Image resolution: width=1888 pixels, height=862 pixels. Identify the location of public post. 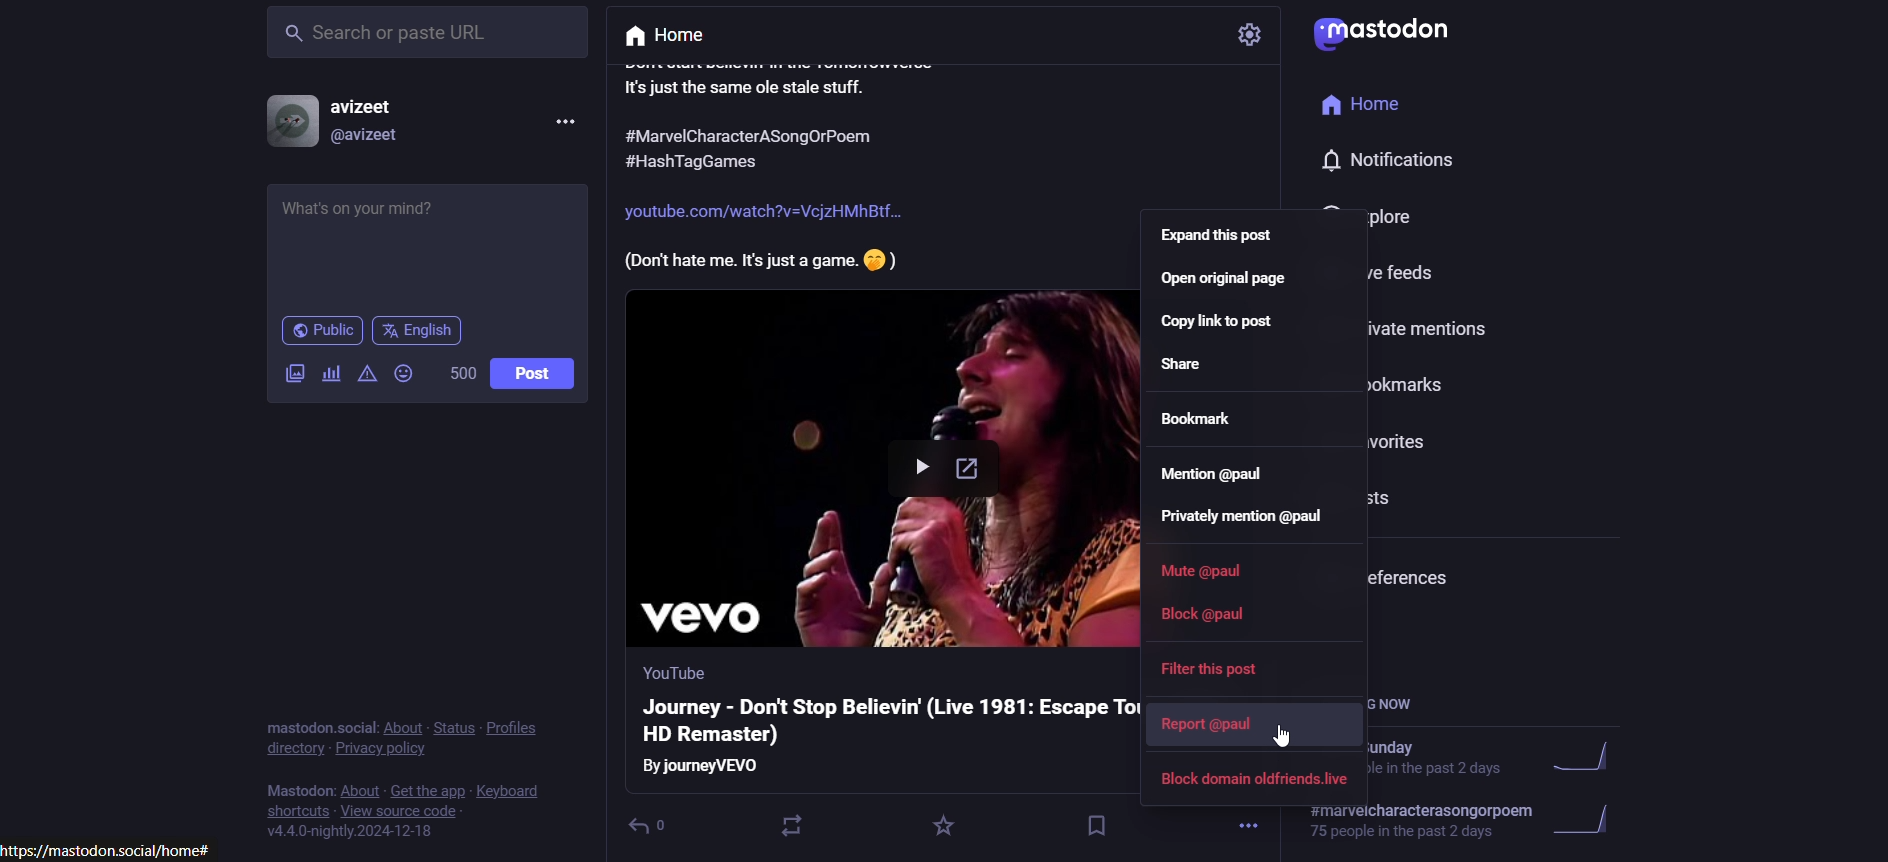
(320, 332).